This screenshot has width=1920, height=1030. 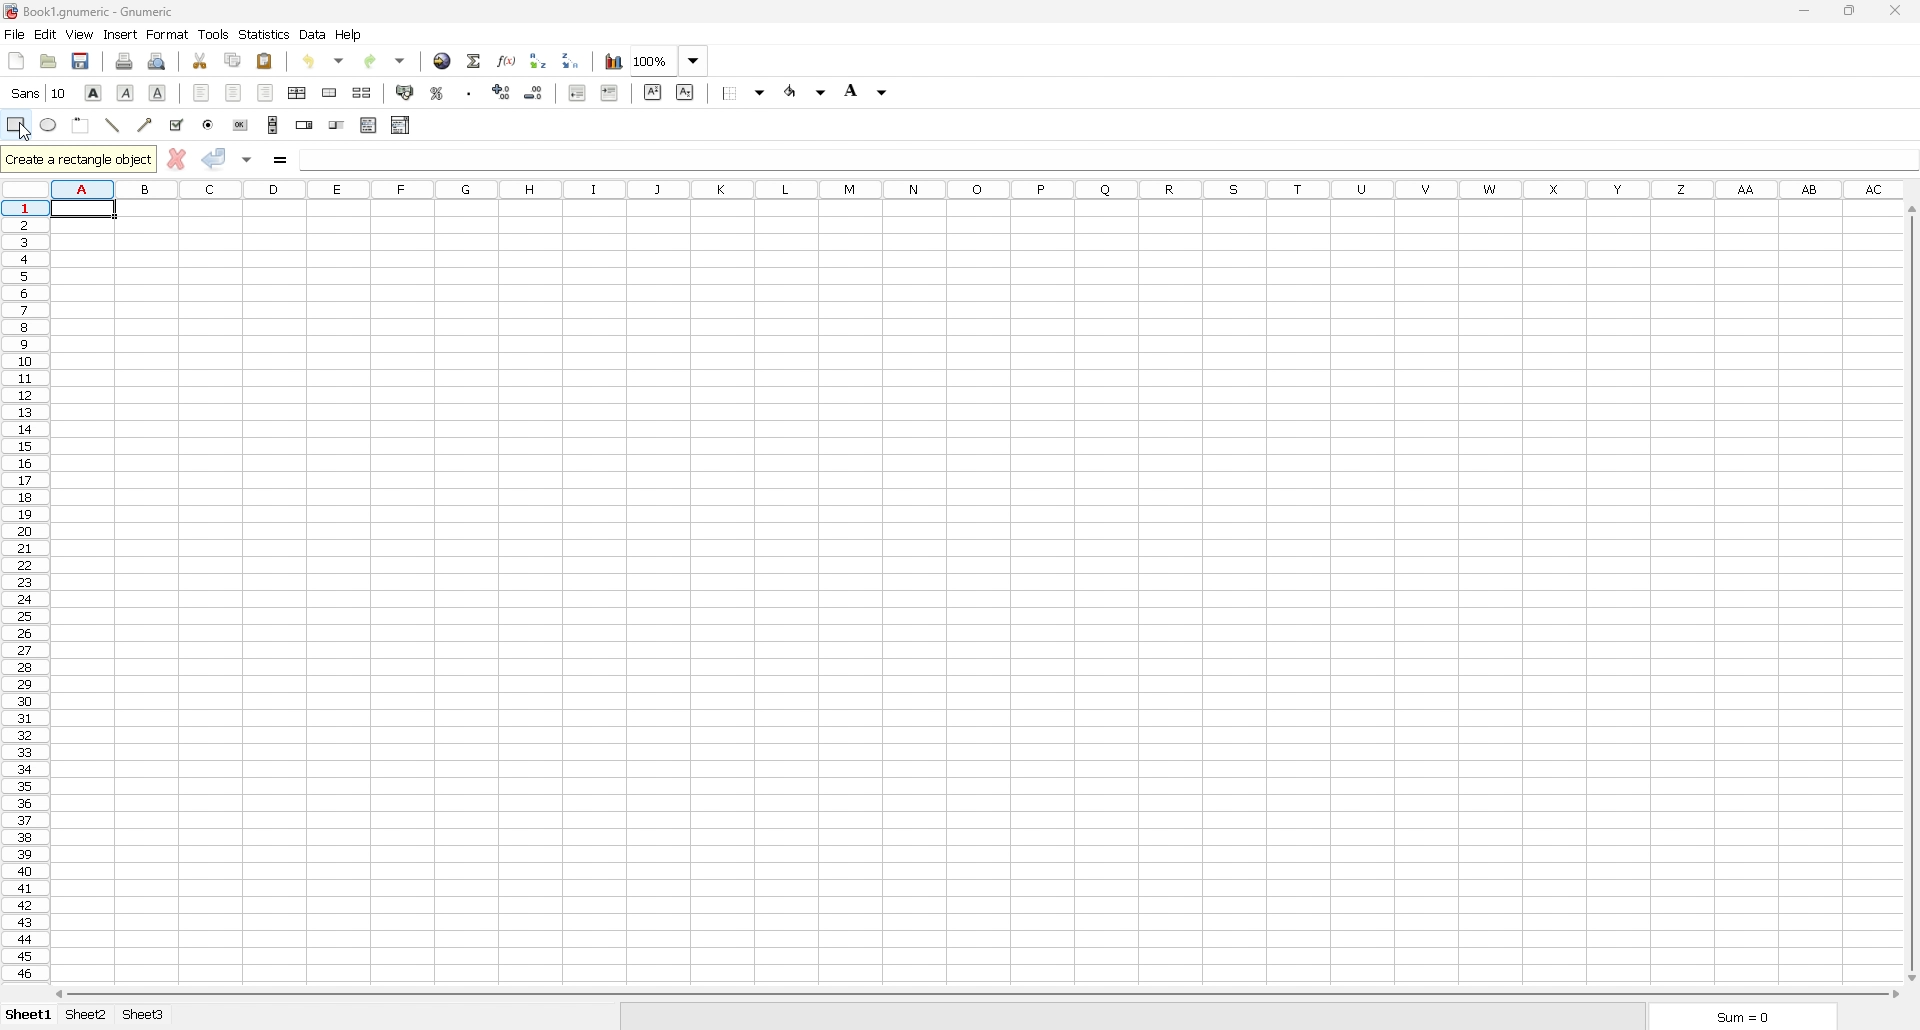 What do you see at coordinates (145, 1016) in the screenshot?
I see `sheet 3` at bounding box center [145, 1016].